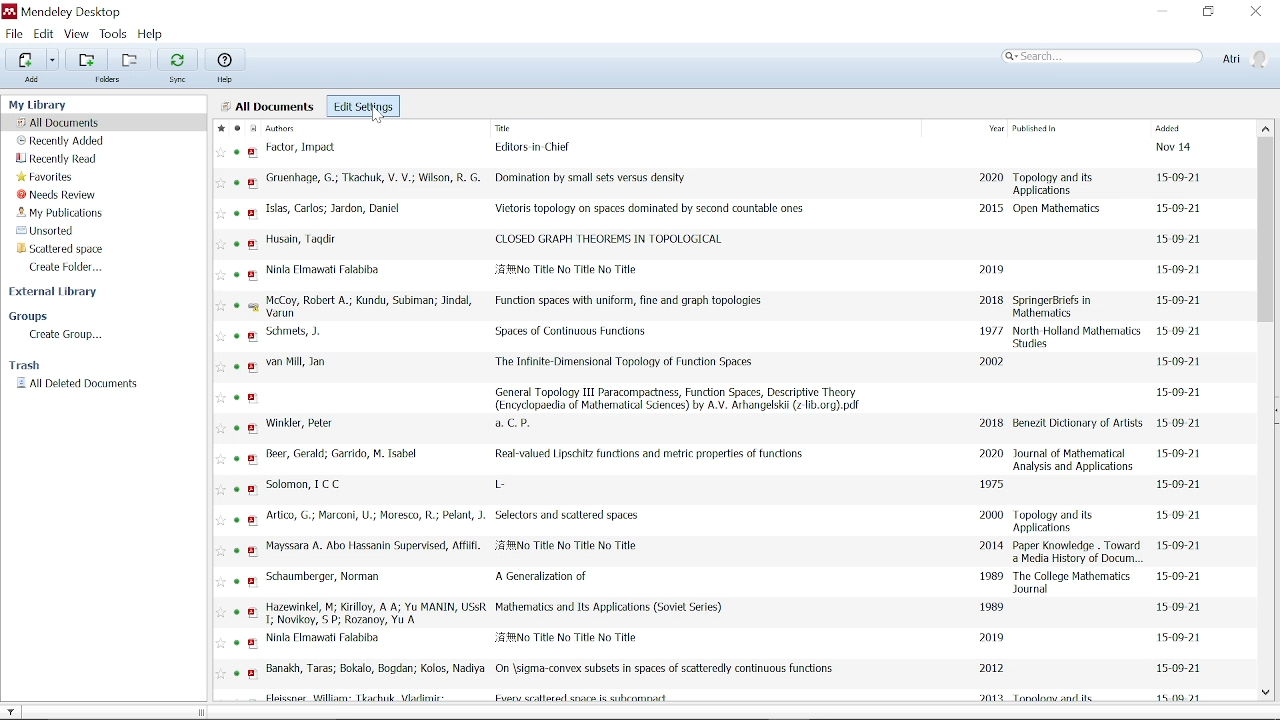 The width and height of the screenshot is (1280, 720). What do you see at coordinates (65, 122) in the screenshot?
I see `All documents` at bounding box center [65, 122].